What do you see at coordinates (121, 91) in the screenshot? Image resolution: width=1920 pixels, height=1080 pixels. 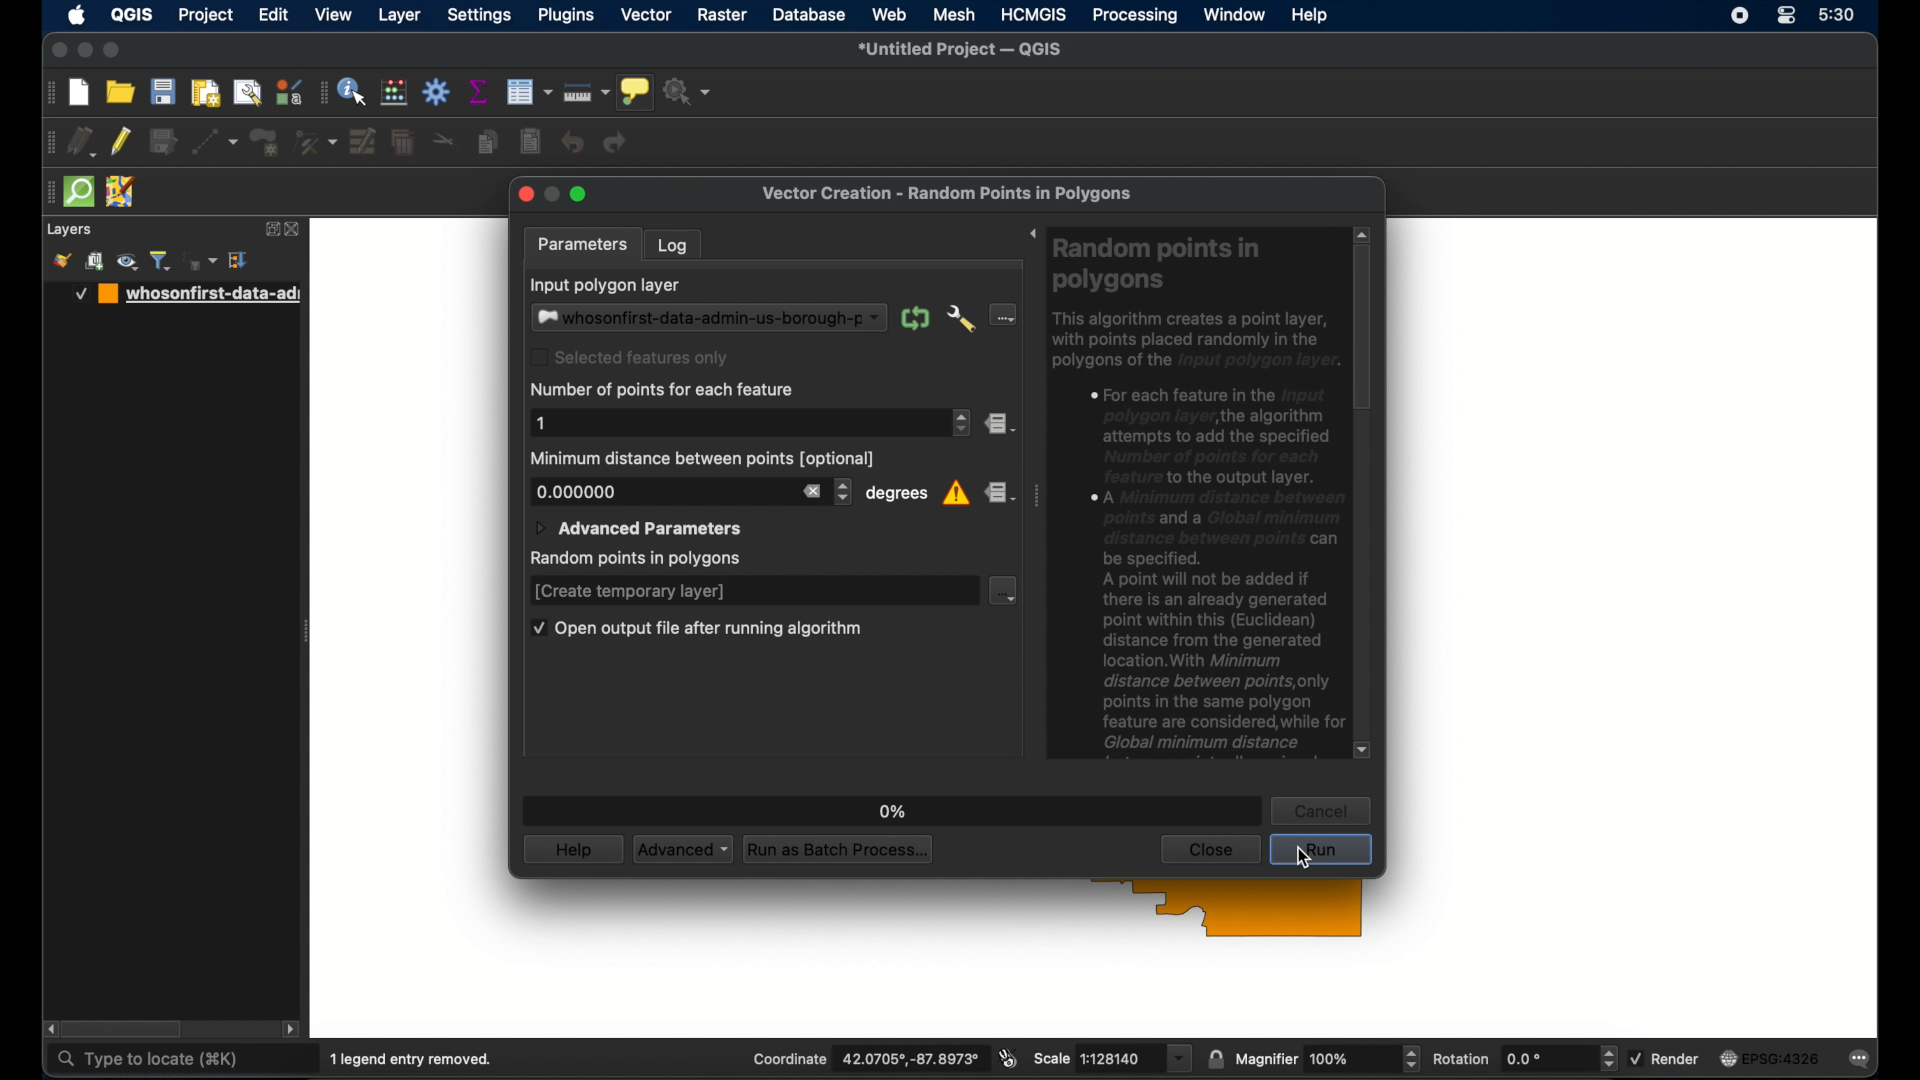 I see `open project` at bounding box center [121, 91].